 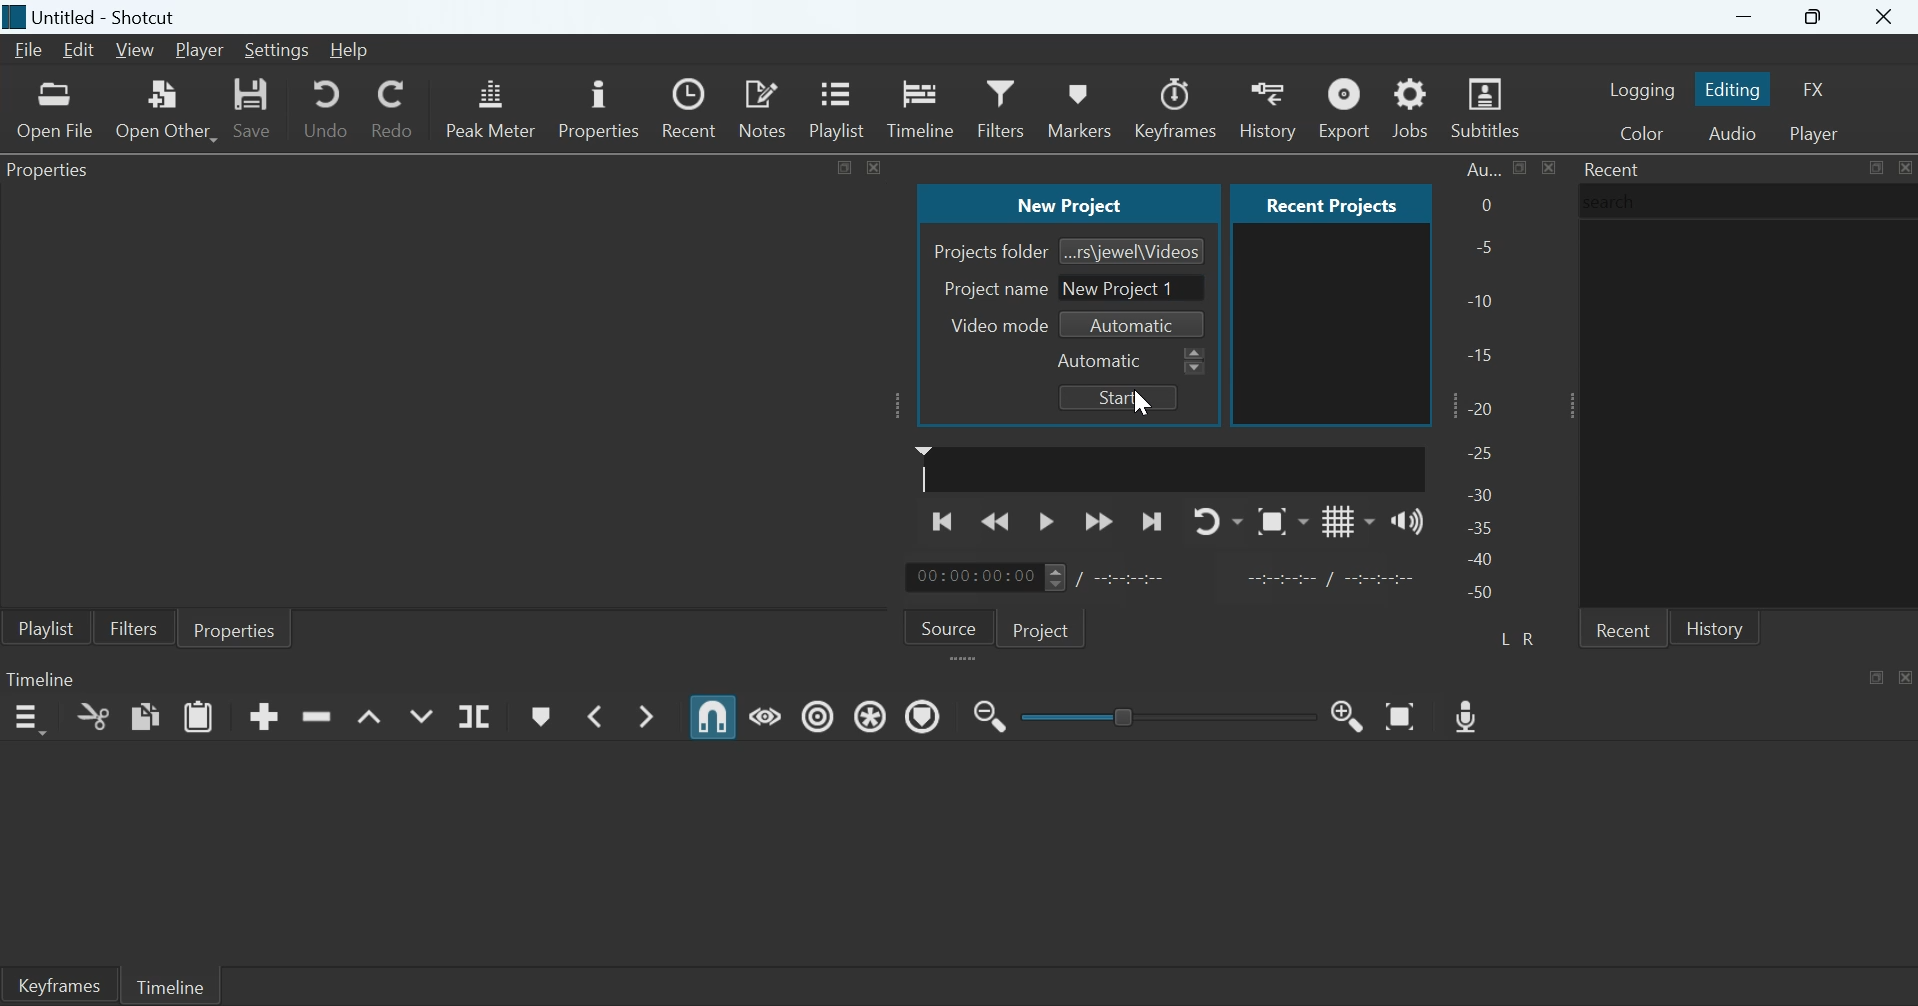 What do you see at coordinates (58, 985) in the screenshot?
I see `Keyframes` at bounding box center [58, 985].